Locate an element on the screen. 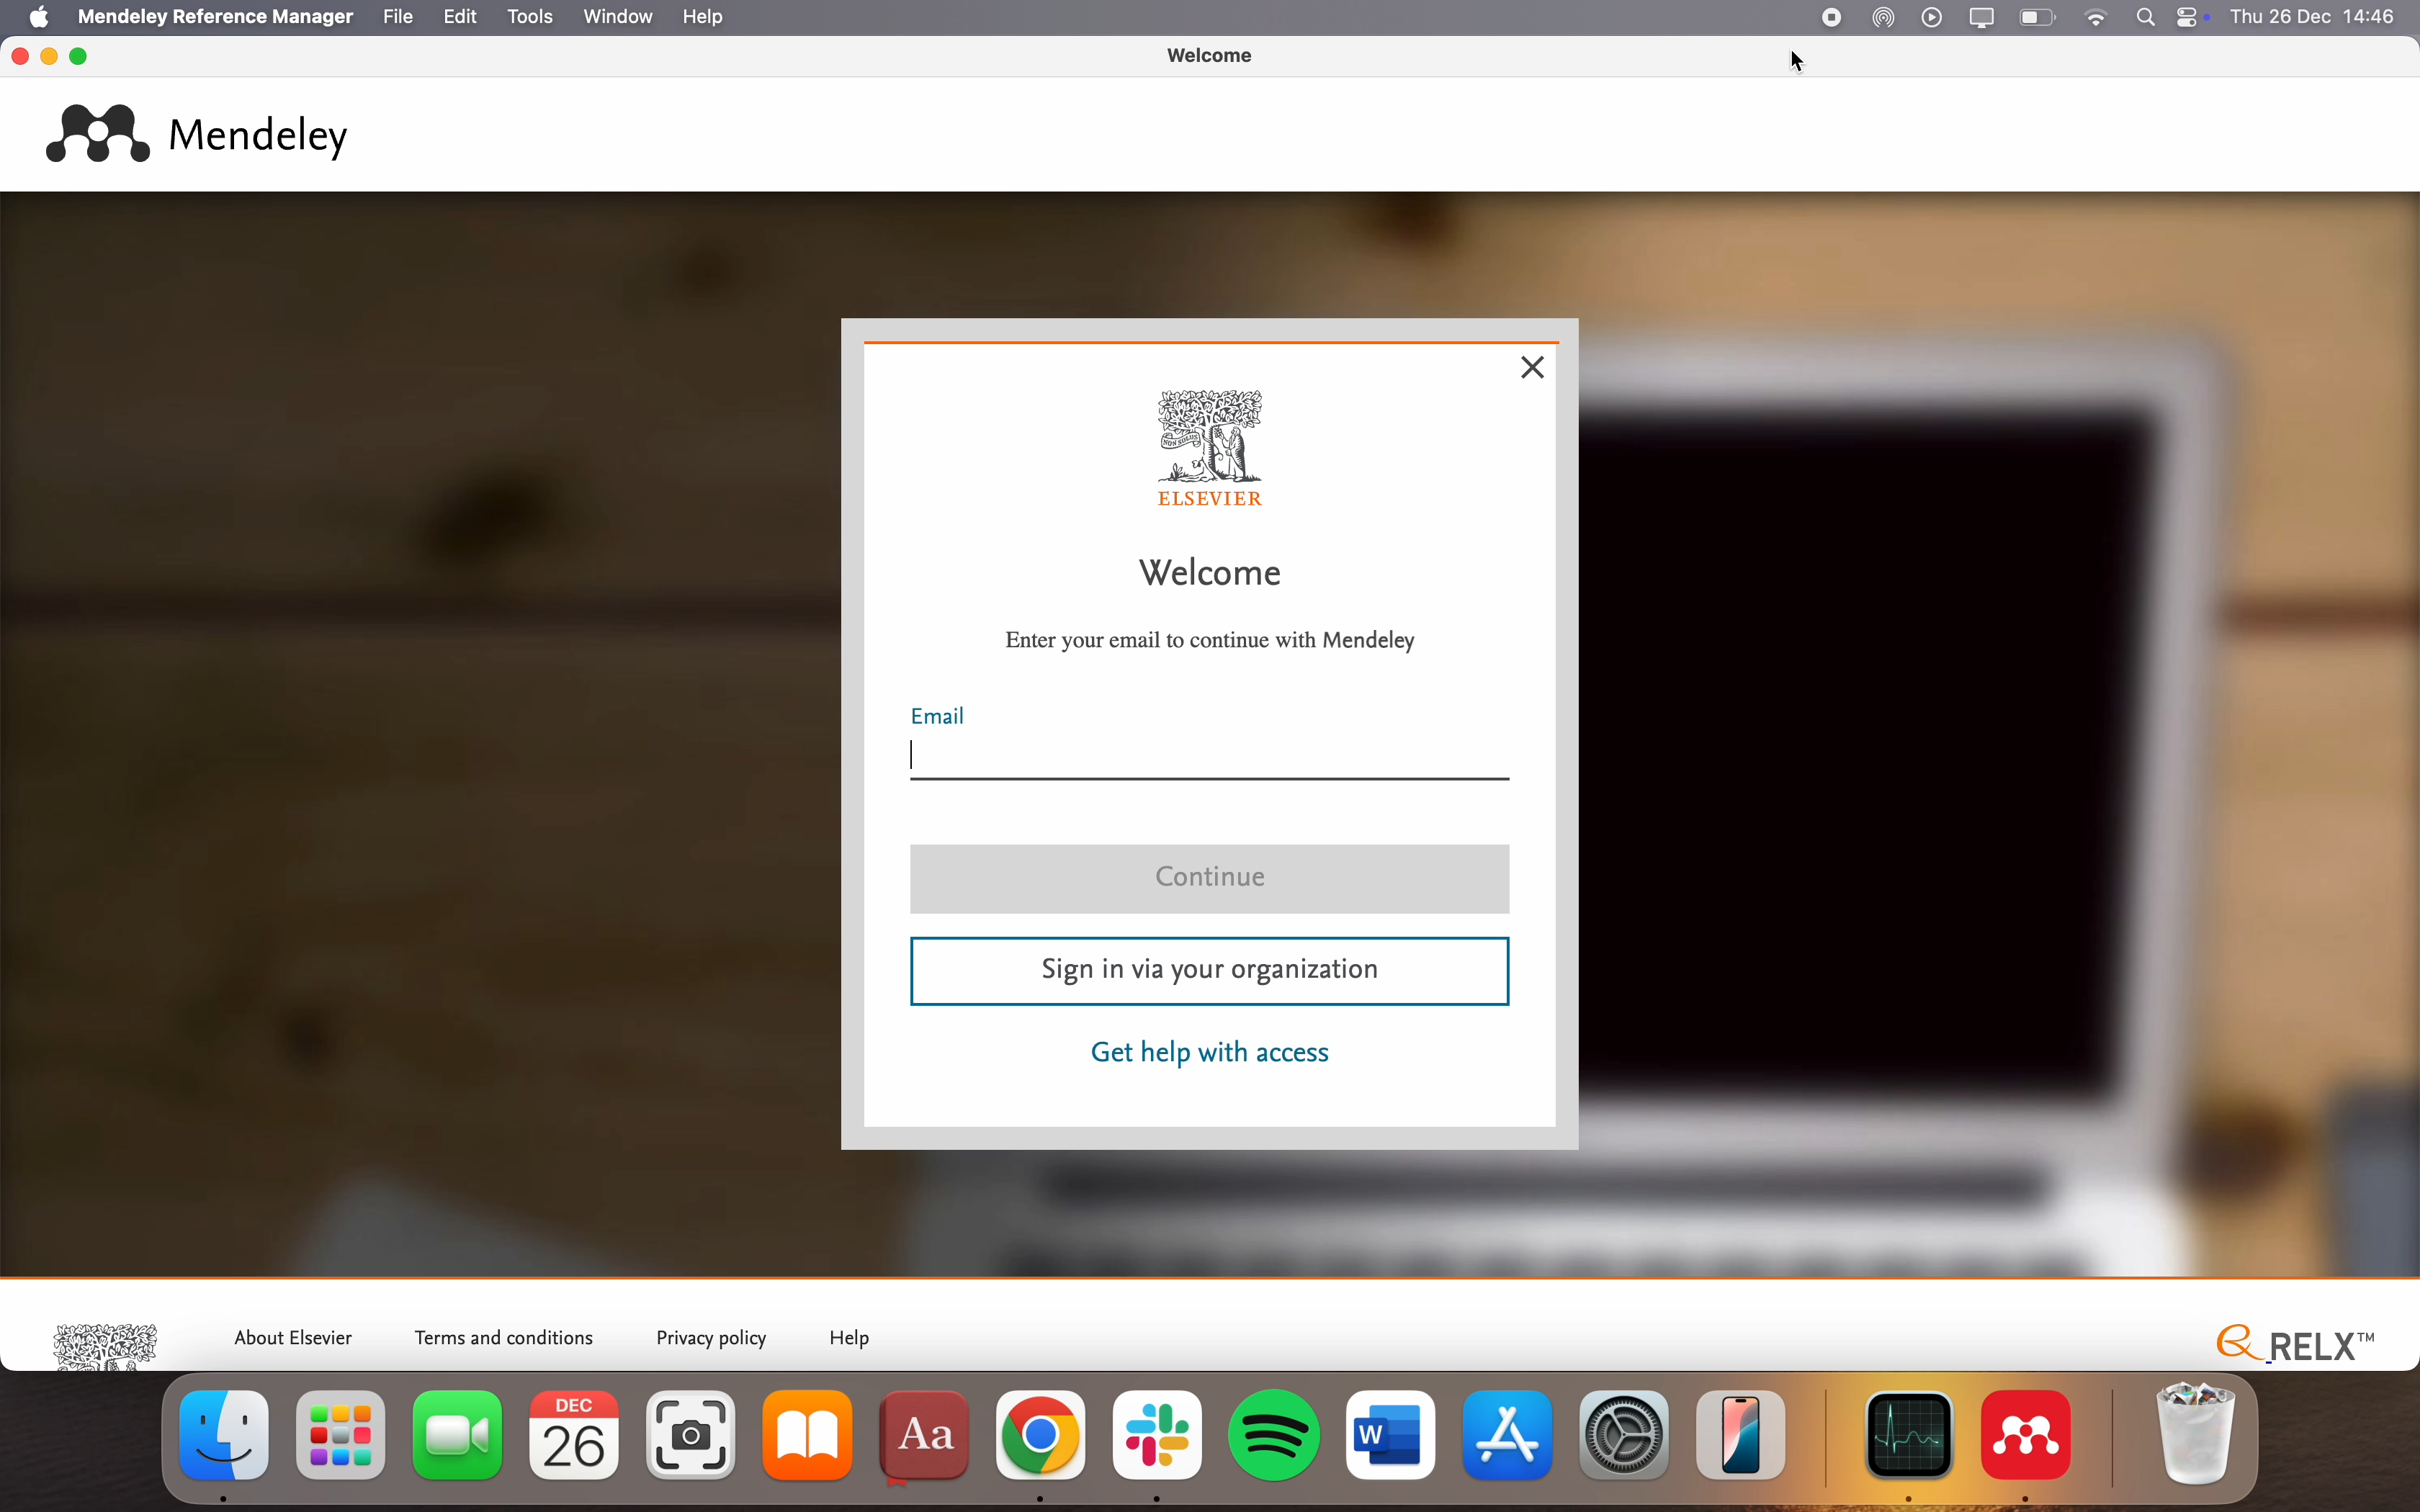 The width and height of the screenshot is (2420, 1512). Apple icon is located at coordinates (30, 17).